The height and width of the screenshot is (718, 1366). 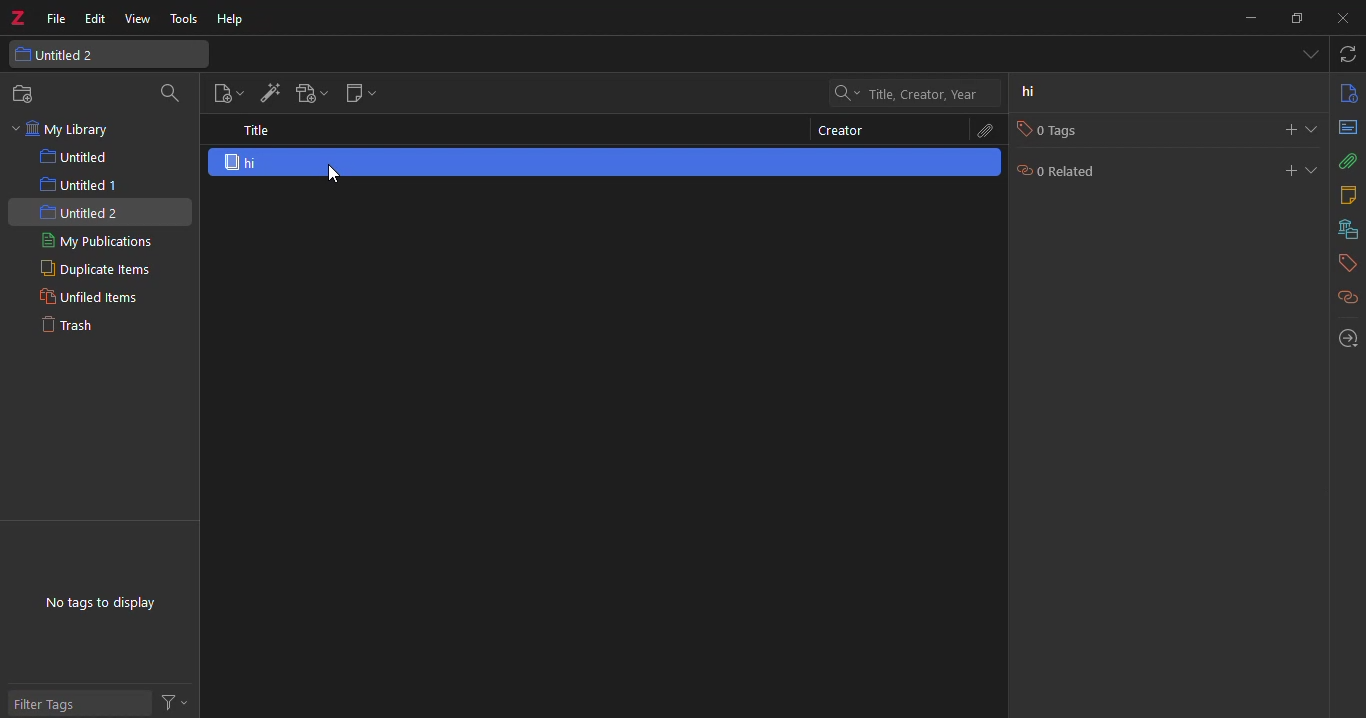 I want to click on library, so click(x=1344, y=230).